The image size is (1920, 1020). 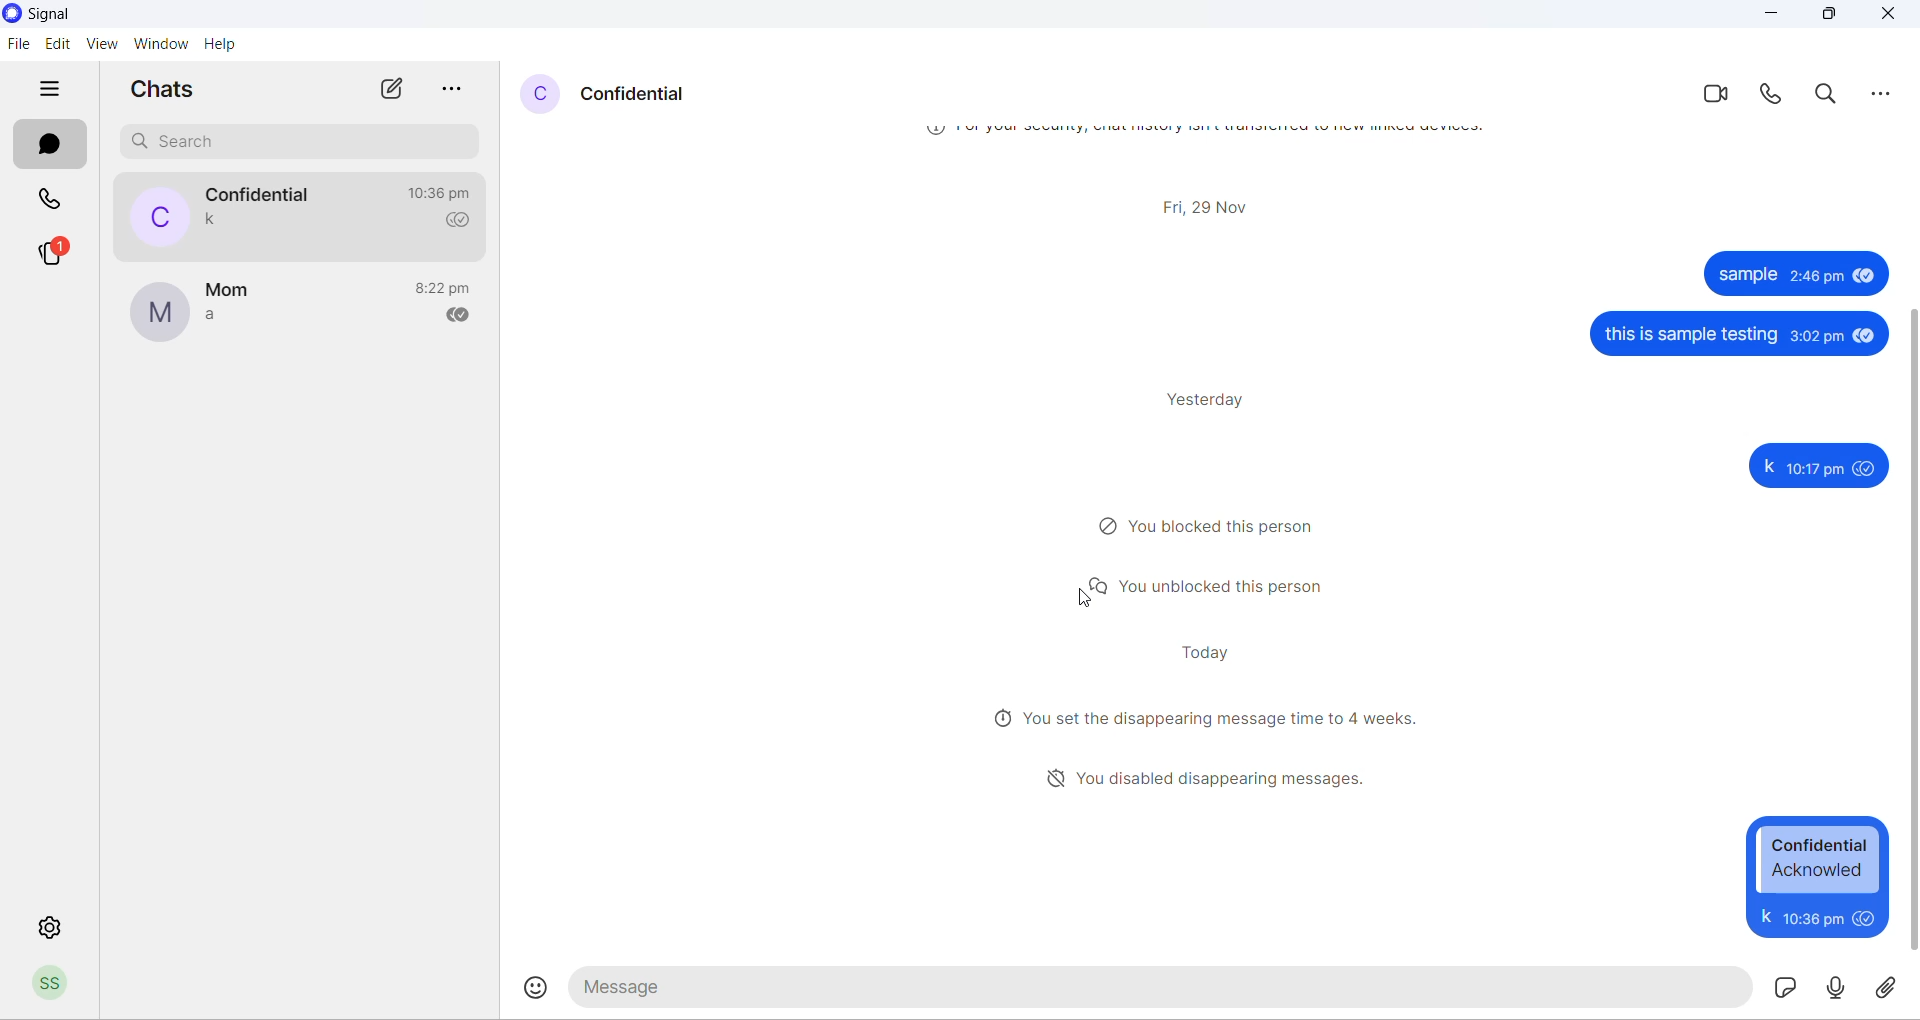 What do you see at coordinates (535, 90) in the screenshot?
I see `profile picture` at bounding box center [535, 90].